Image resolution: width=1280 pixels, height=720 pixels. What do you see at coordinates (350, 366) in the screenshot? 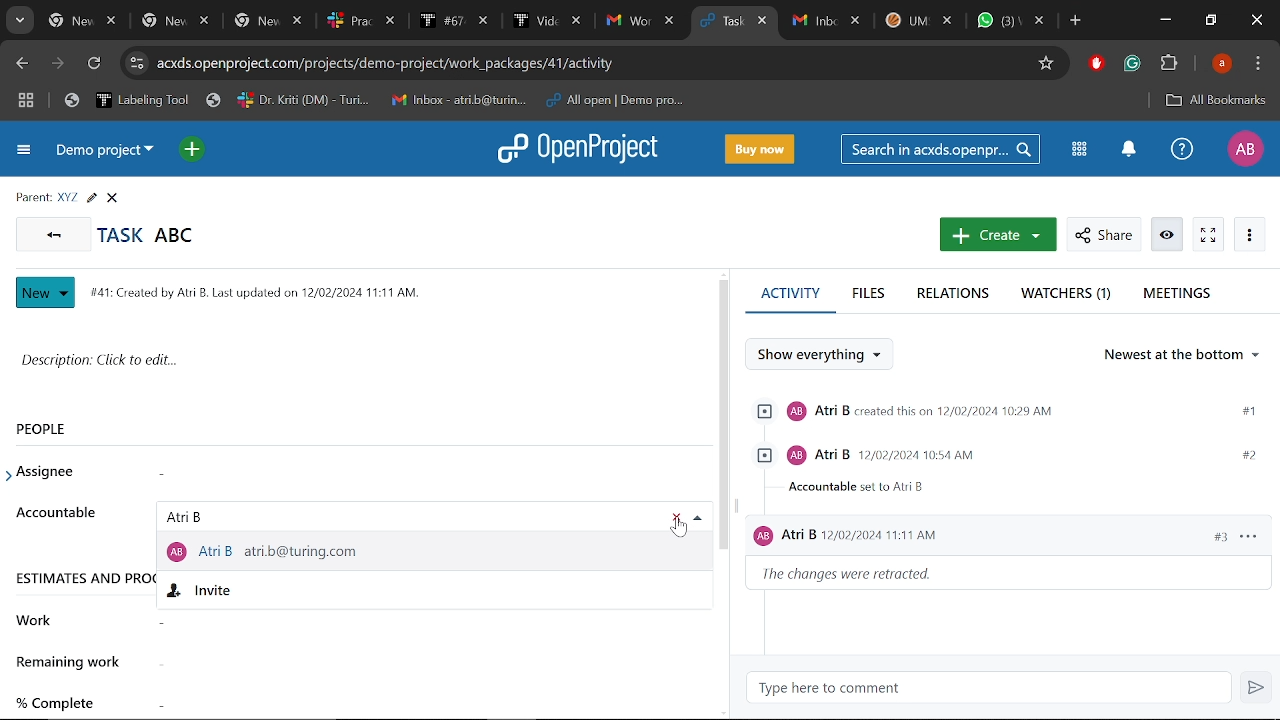
I see `Space for adding description` at bounding box center [350, 366].